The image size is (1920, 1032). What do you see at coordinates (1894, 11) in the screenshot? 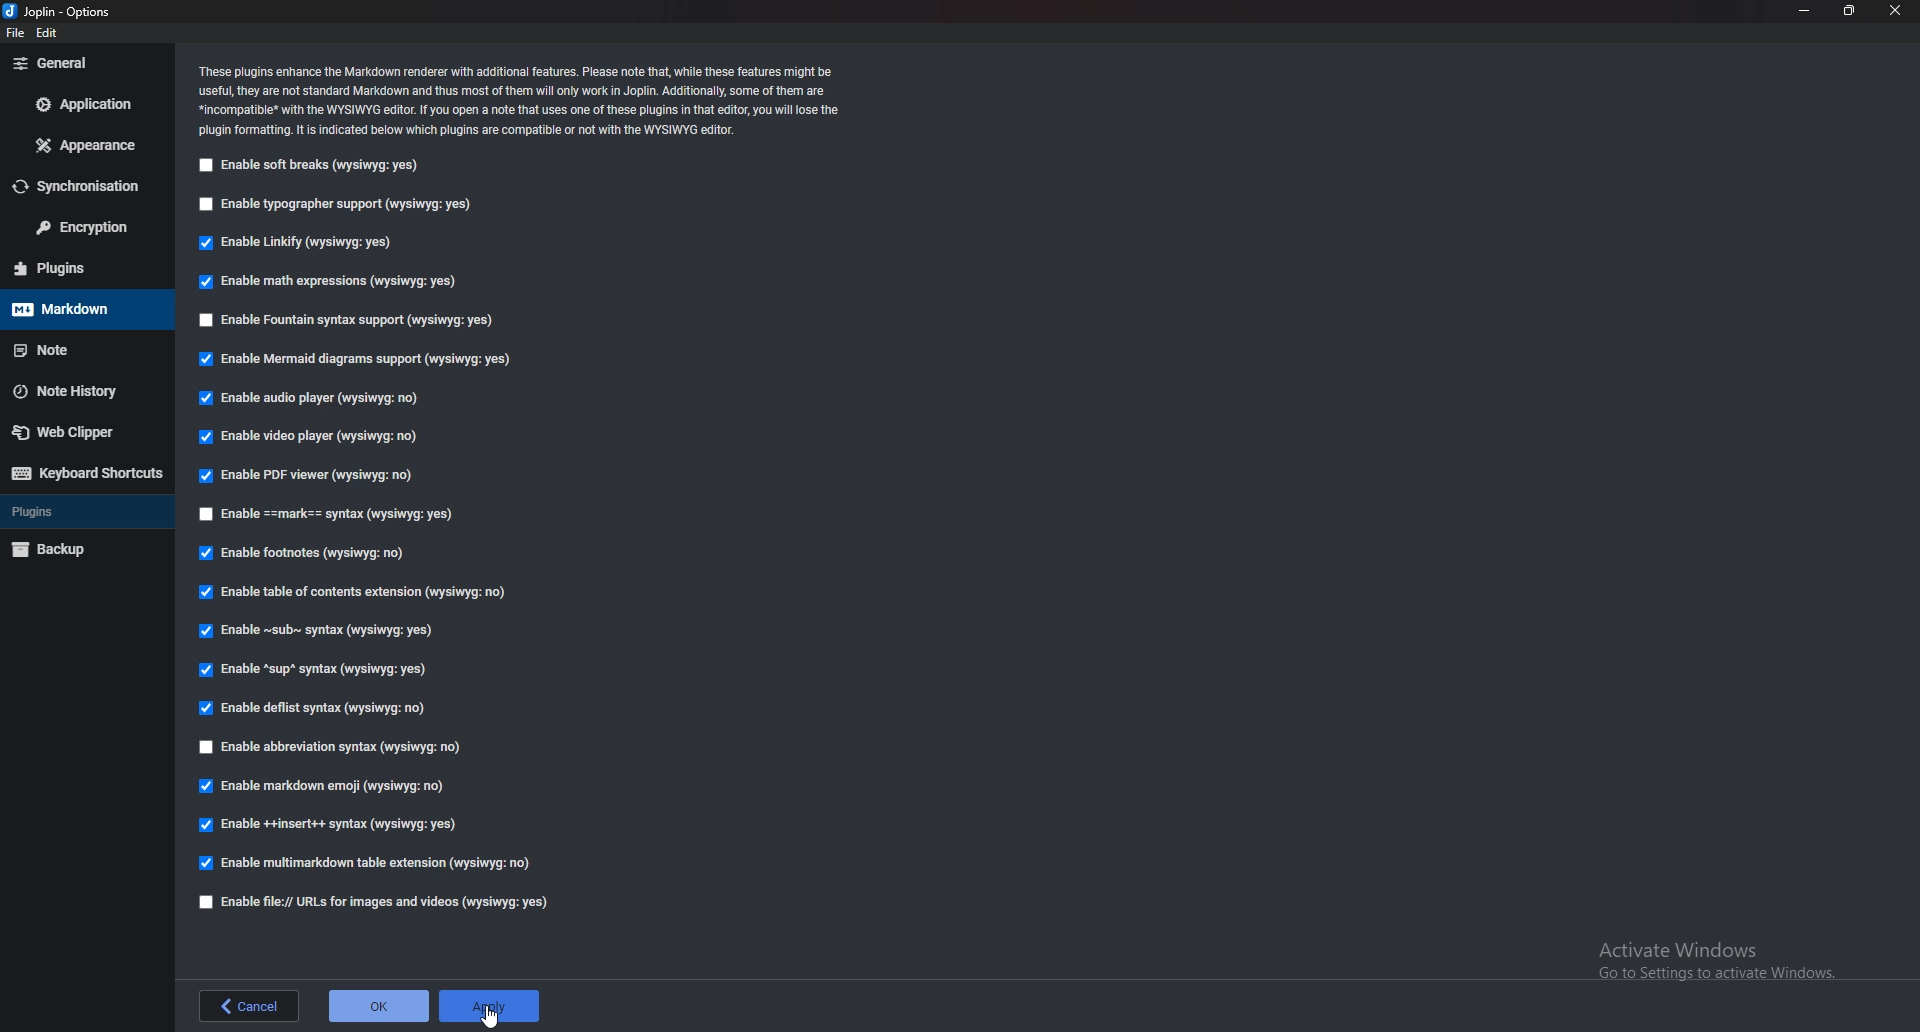
I see `close` at bounding box center [1894, 11].